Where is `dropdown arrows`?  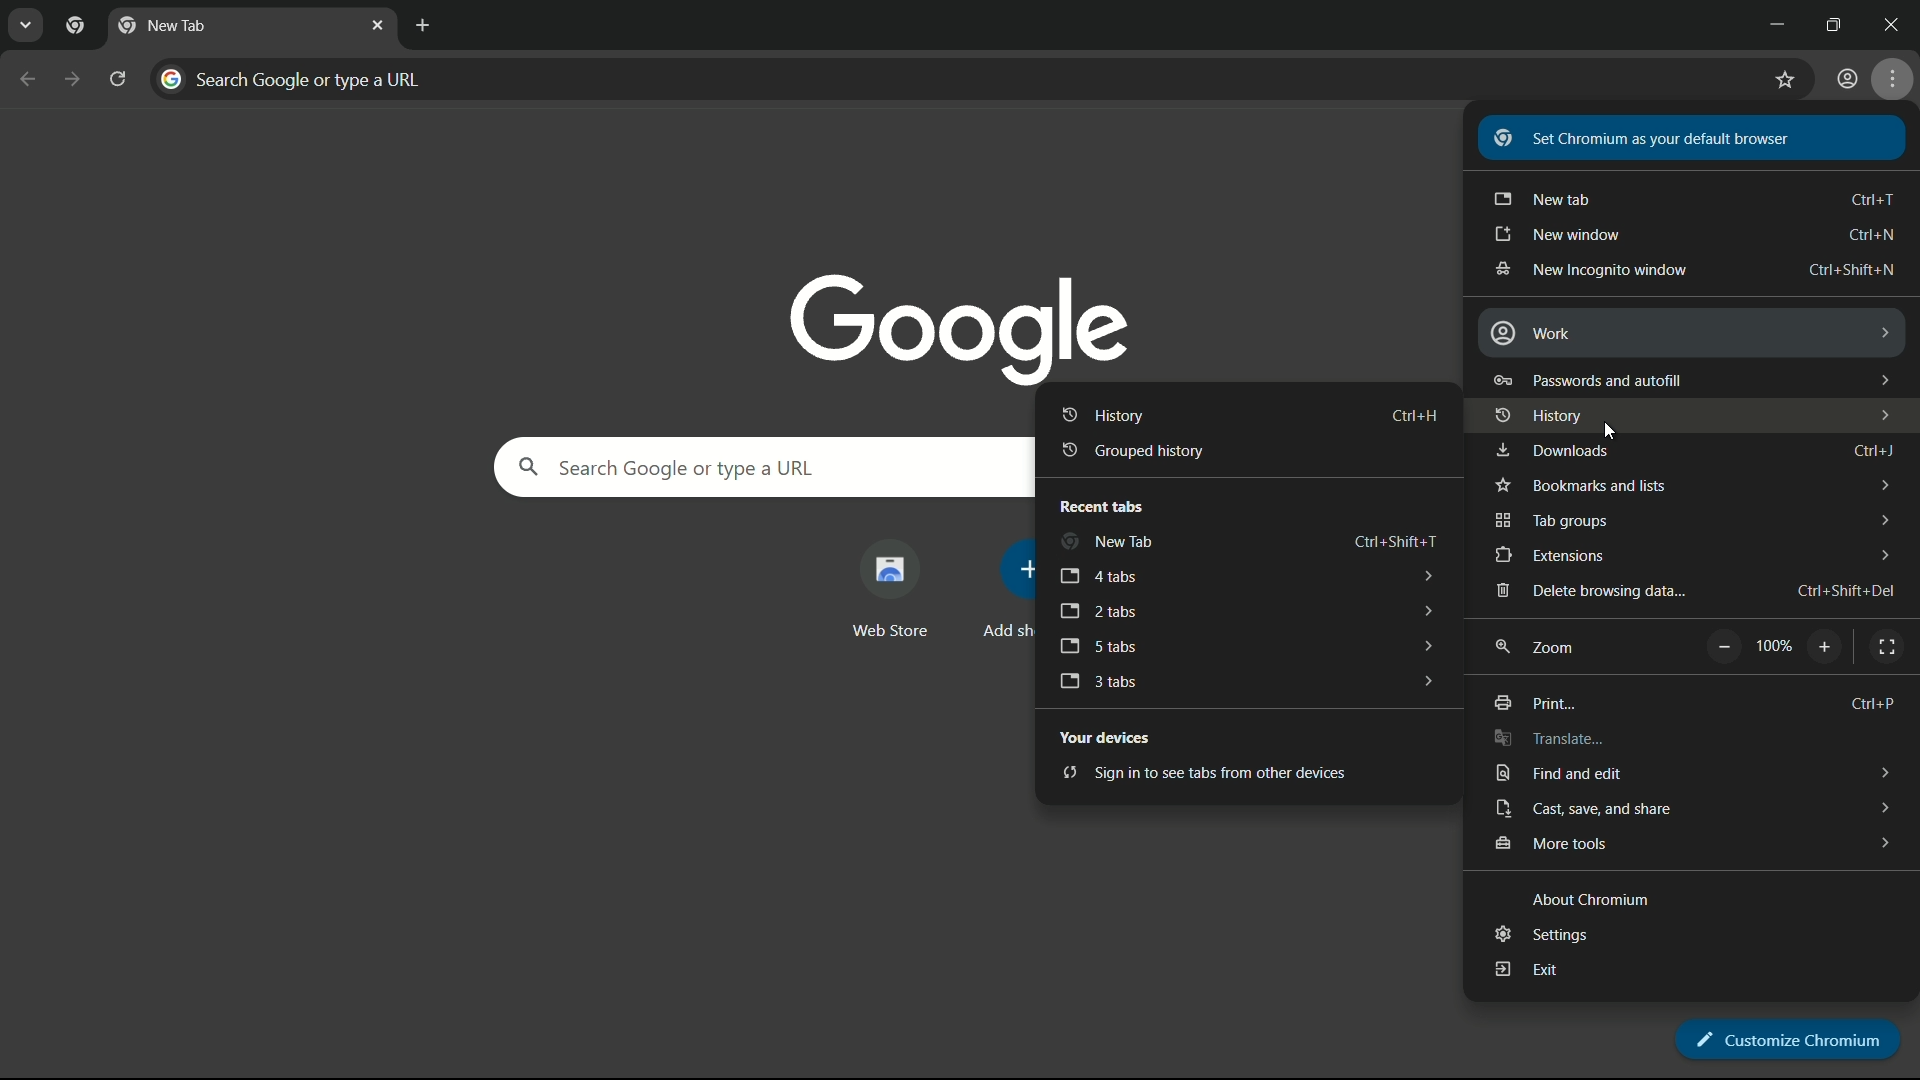
dropdown arrows is located at coordinates (1883, 484).